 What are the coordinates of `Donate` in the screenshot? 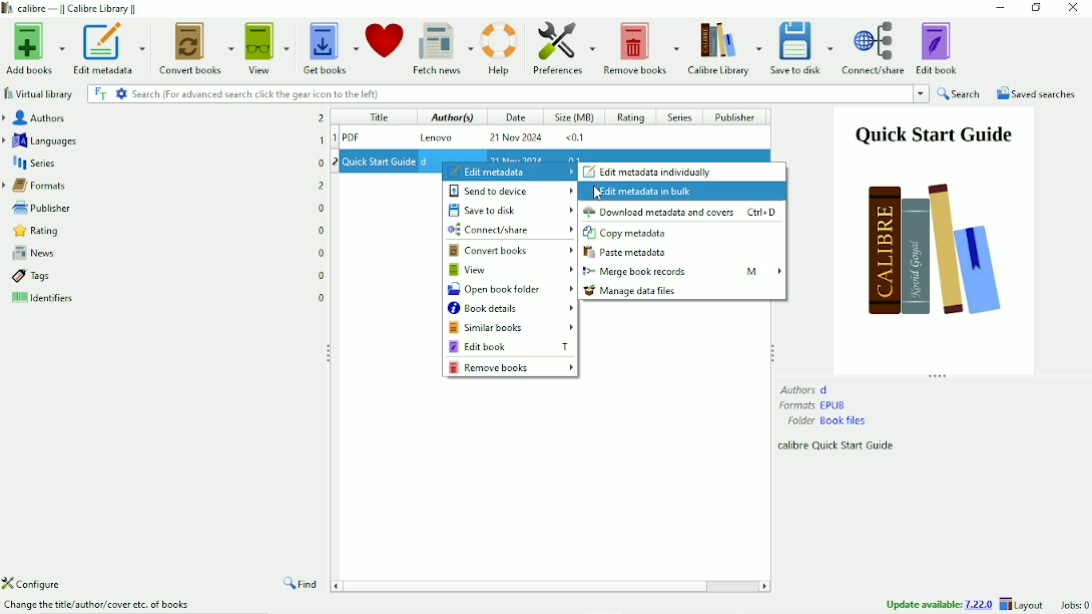 It's located at (384, 40).